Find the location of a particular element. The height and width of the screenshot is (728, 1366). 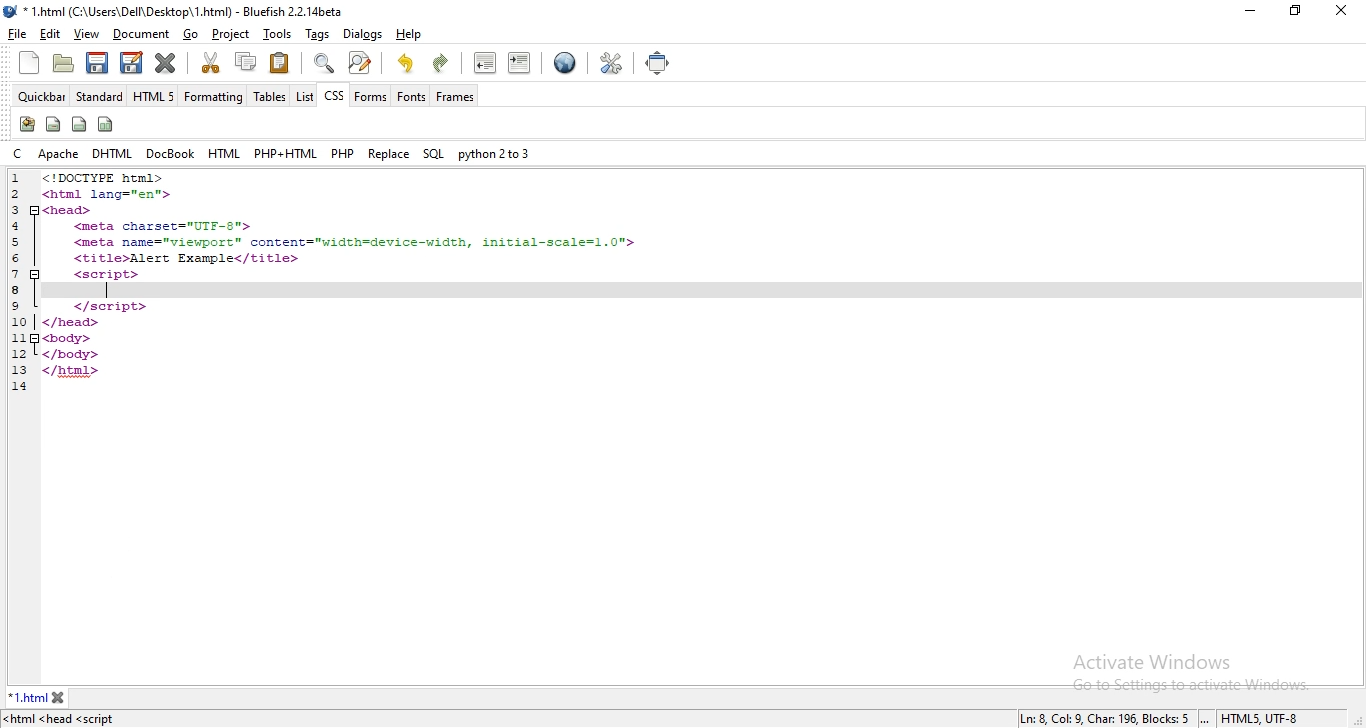

quickbar is located at coordinates (40, 95).